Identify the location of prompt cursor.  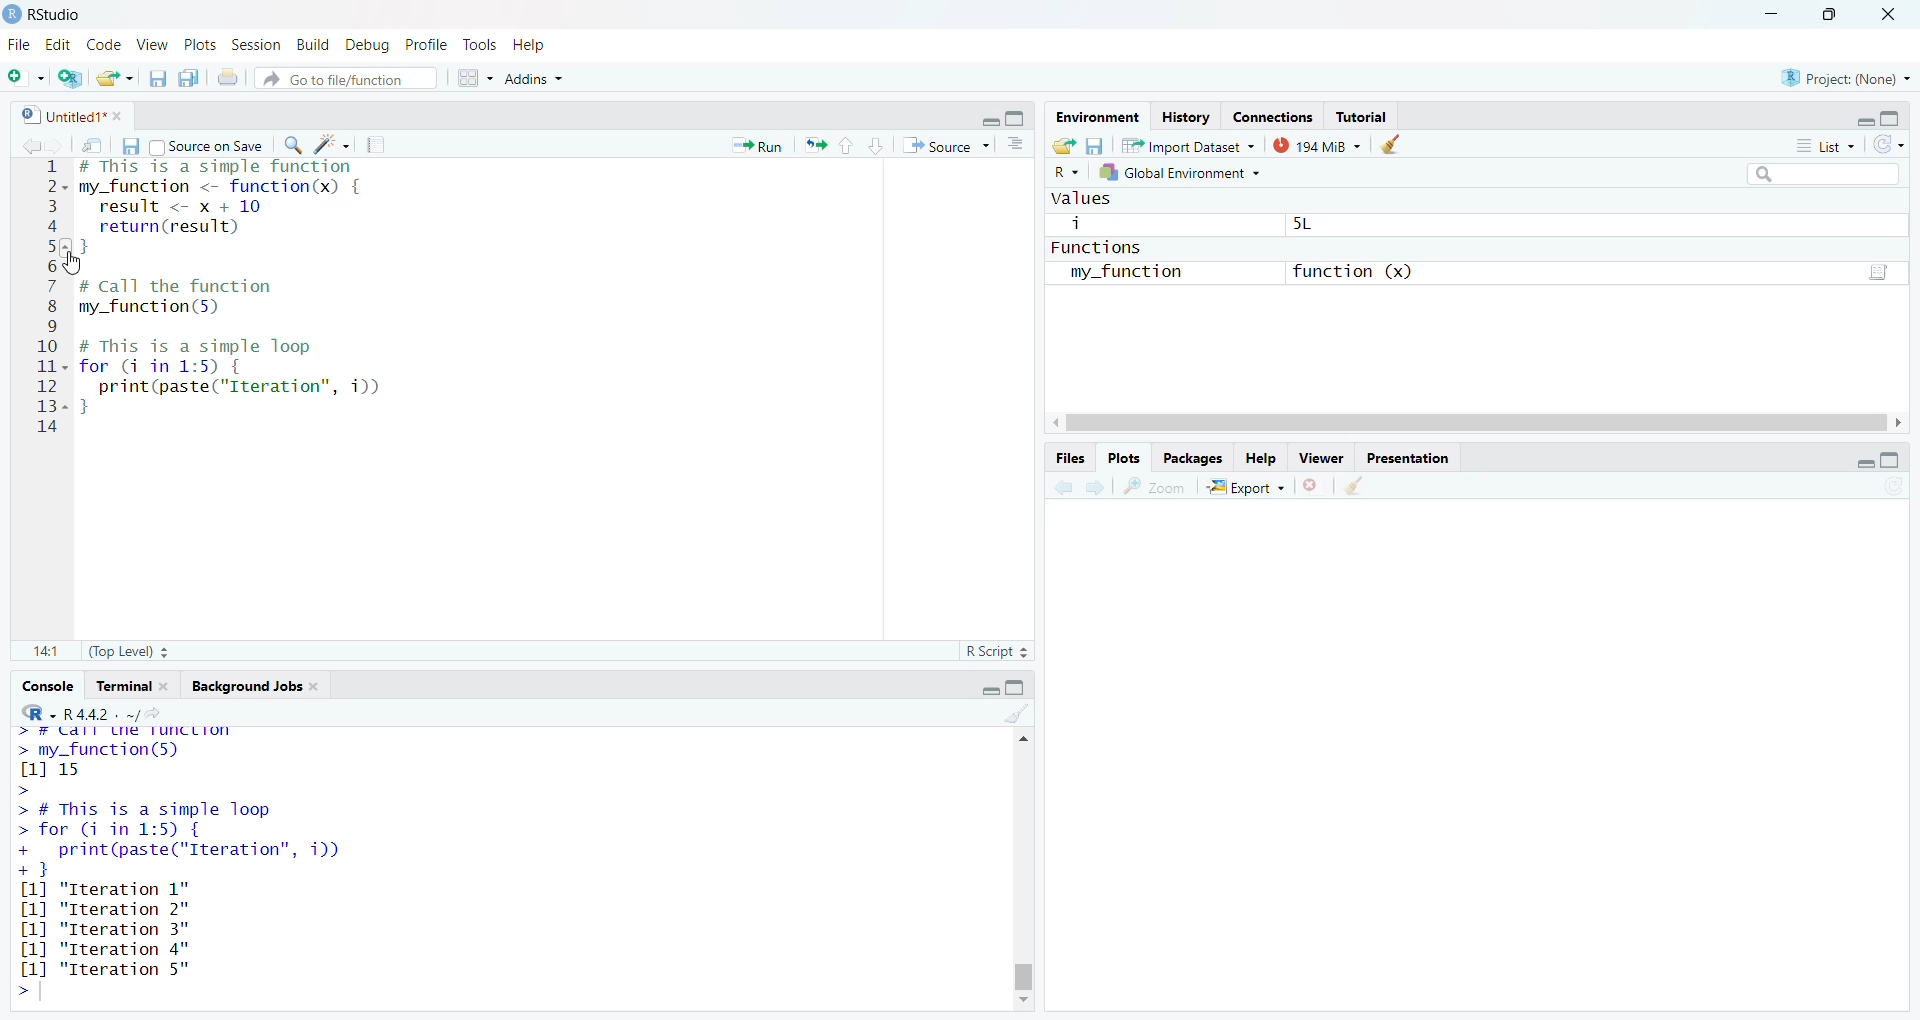
(20, 992).